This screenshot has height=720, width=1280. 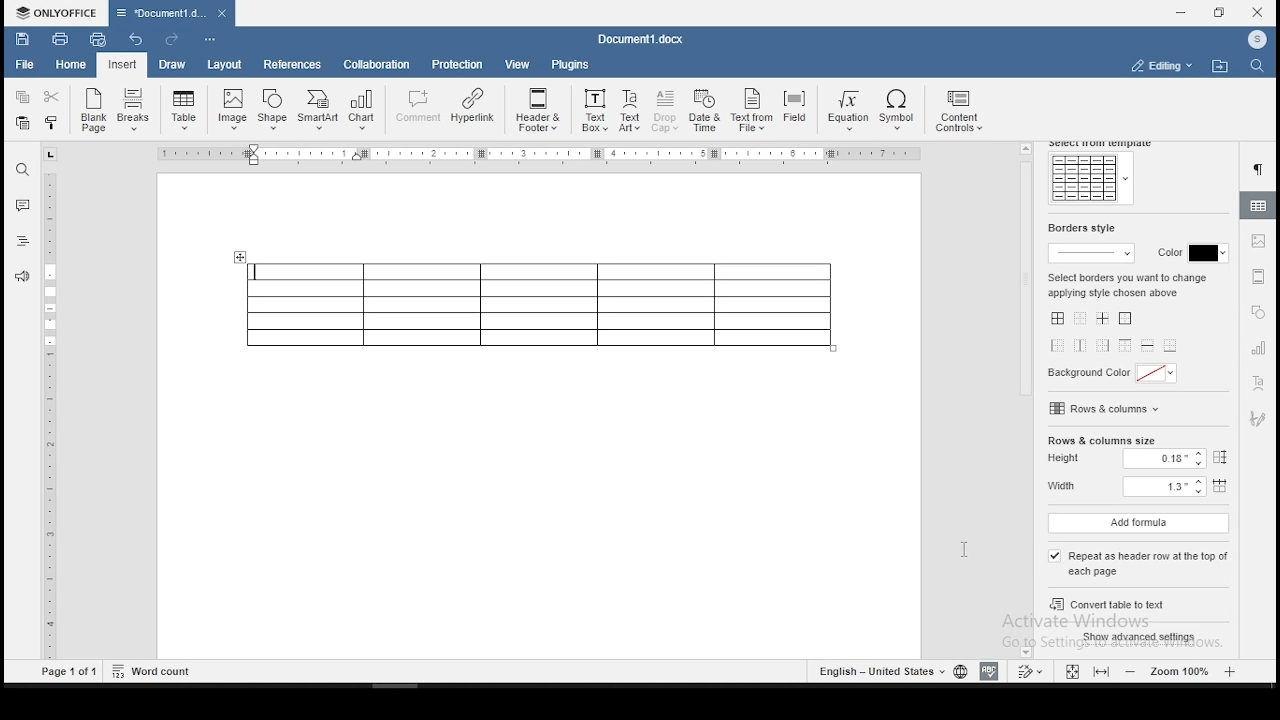 What do you see at coordinates (135, 112) in the screenshot?
I see `Breaks` at bounding box center [135, 112].